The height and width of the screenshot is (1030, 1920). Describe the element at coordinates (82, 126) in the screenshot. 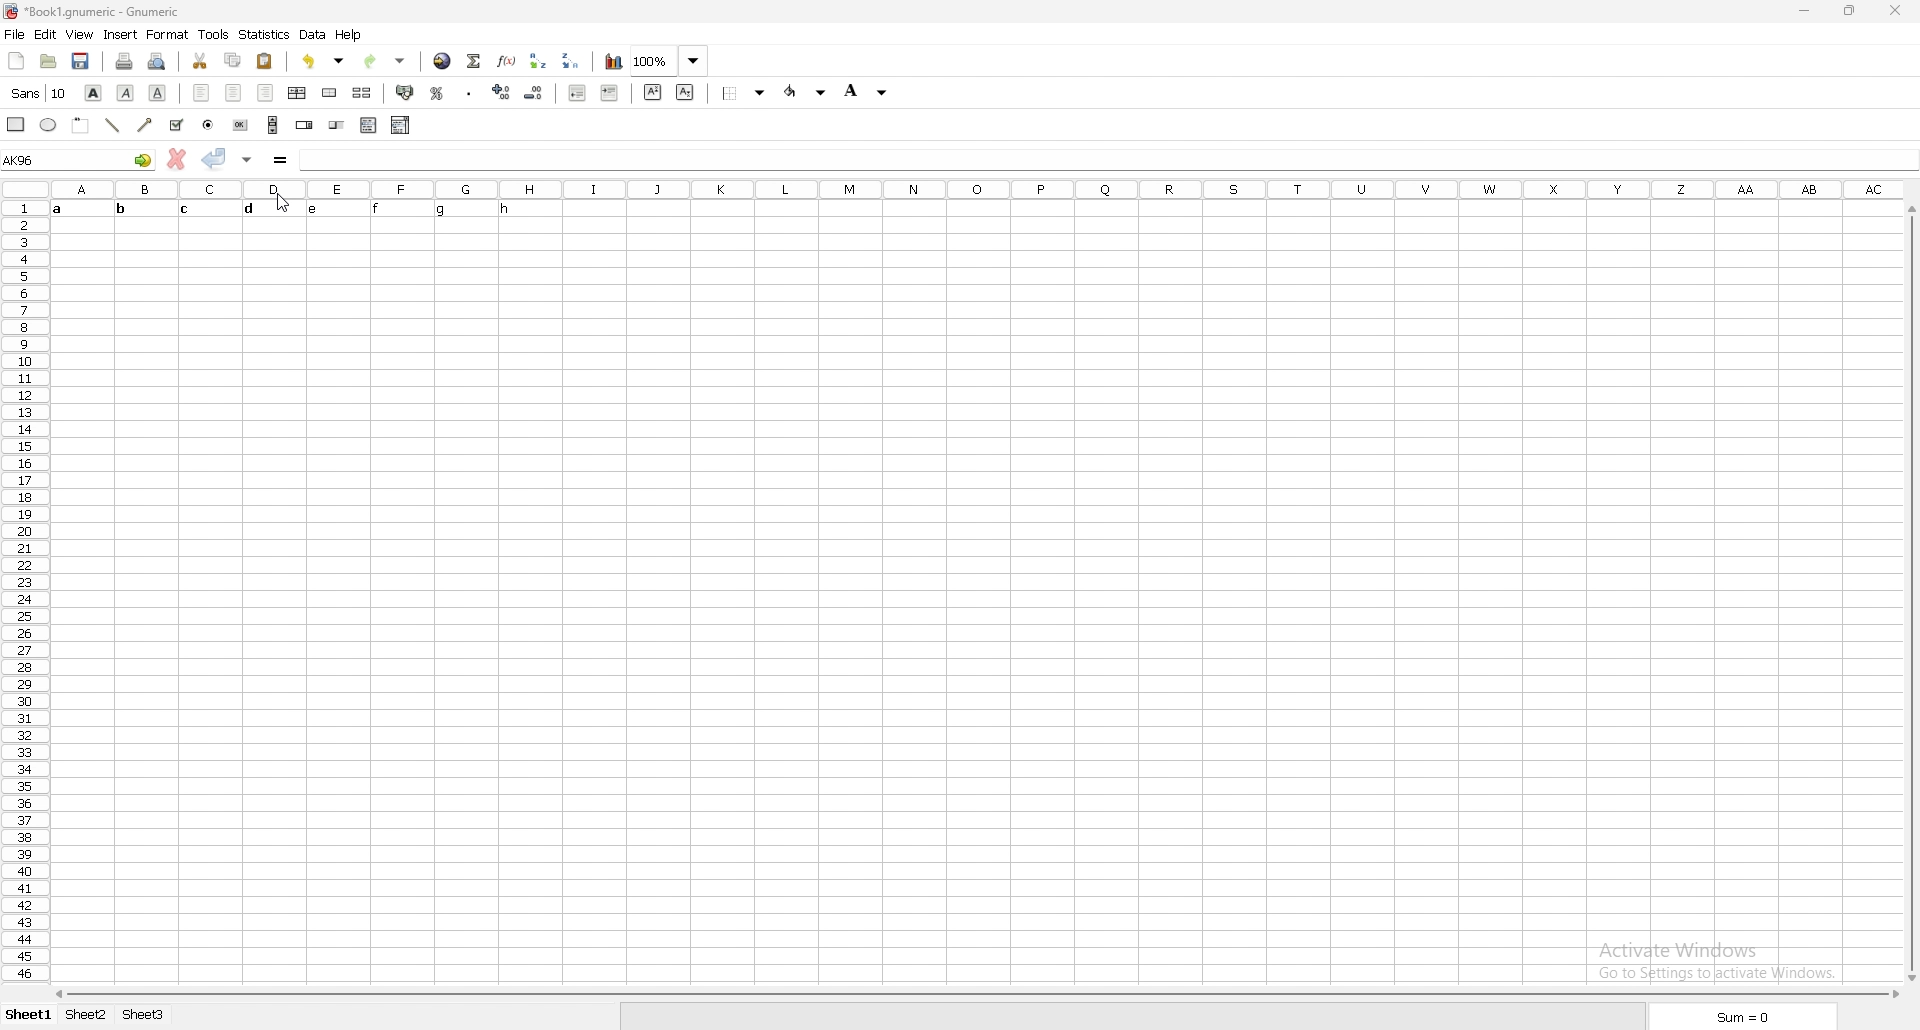

I see `frame` at that location.